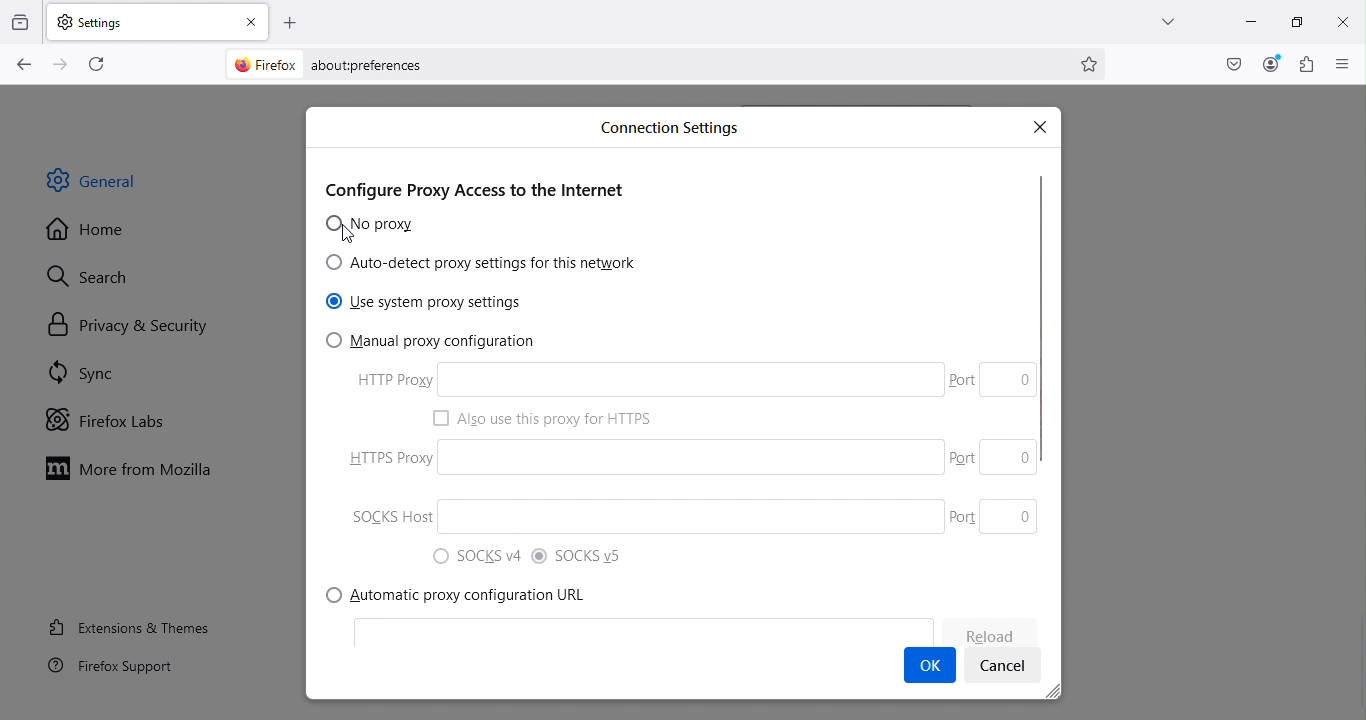  What do you see at coordinates (98, 230) in the screenshot?
I see `Home` at bounding box center [98, 230].